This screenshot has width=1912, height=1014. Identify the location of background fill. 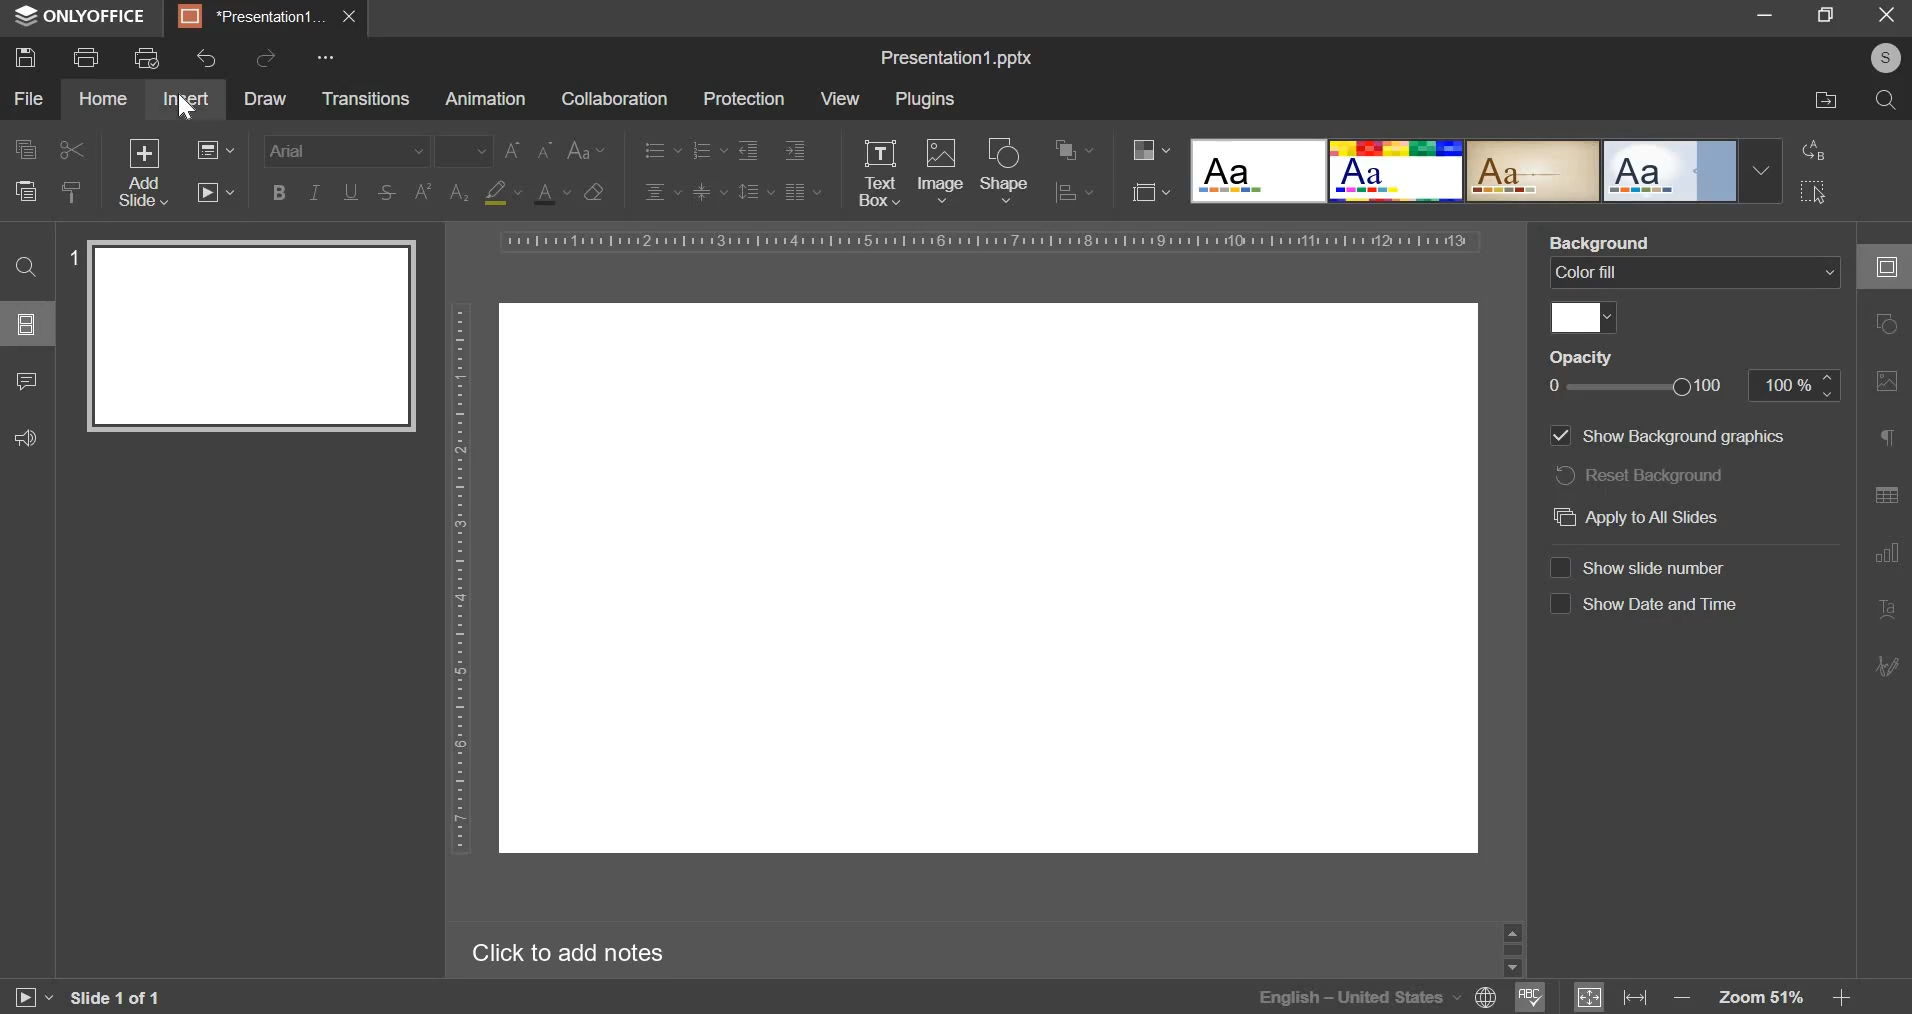
(1696, 273).